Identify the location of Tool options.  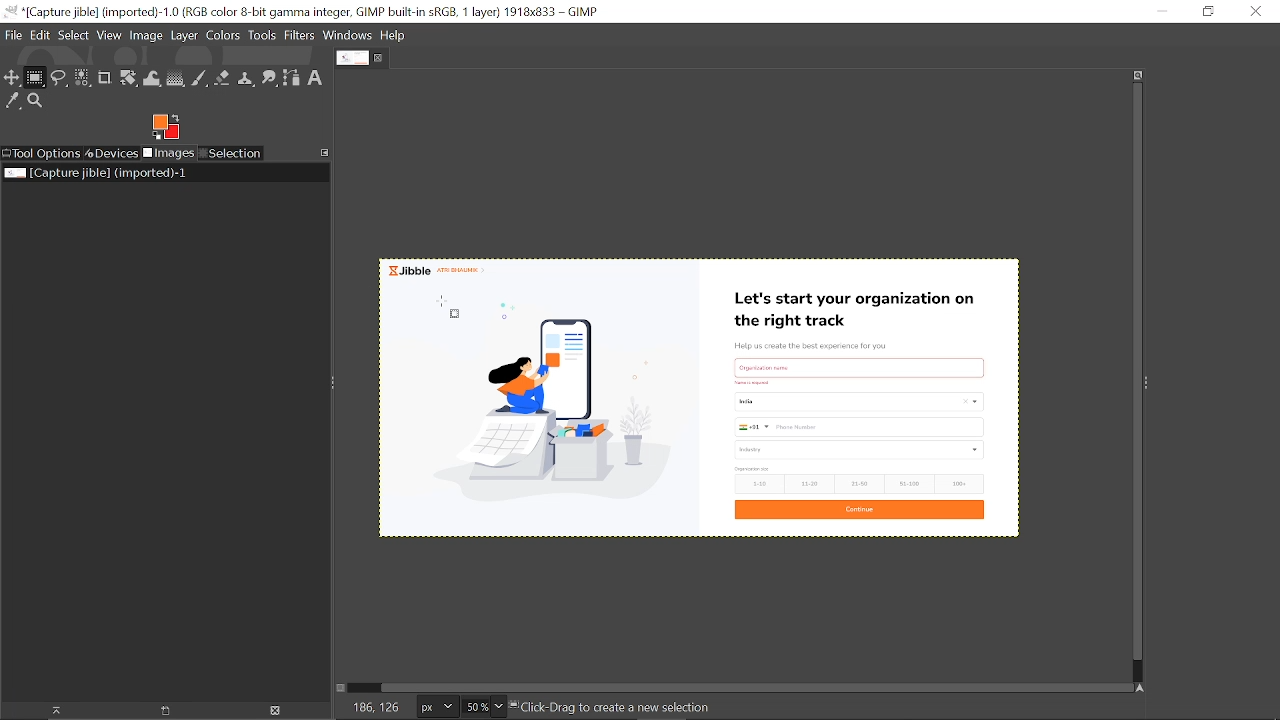
(42, 153).